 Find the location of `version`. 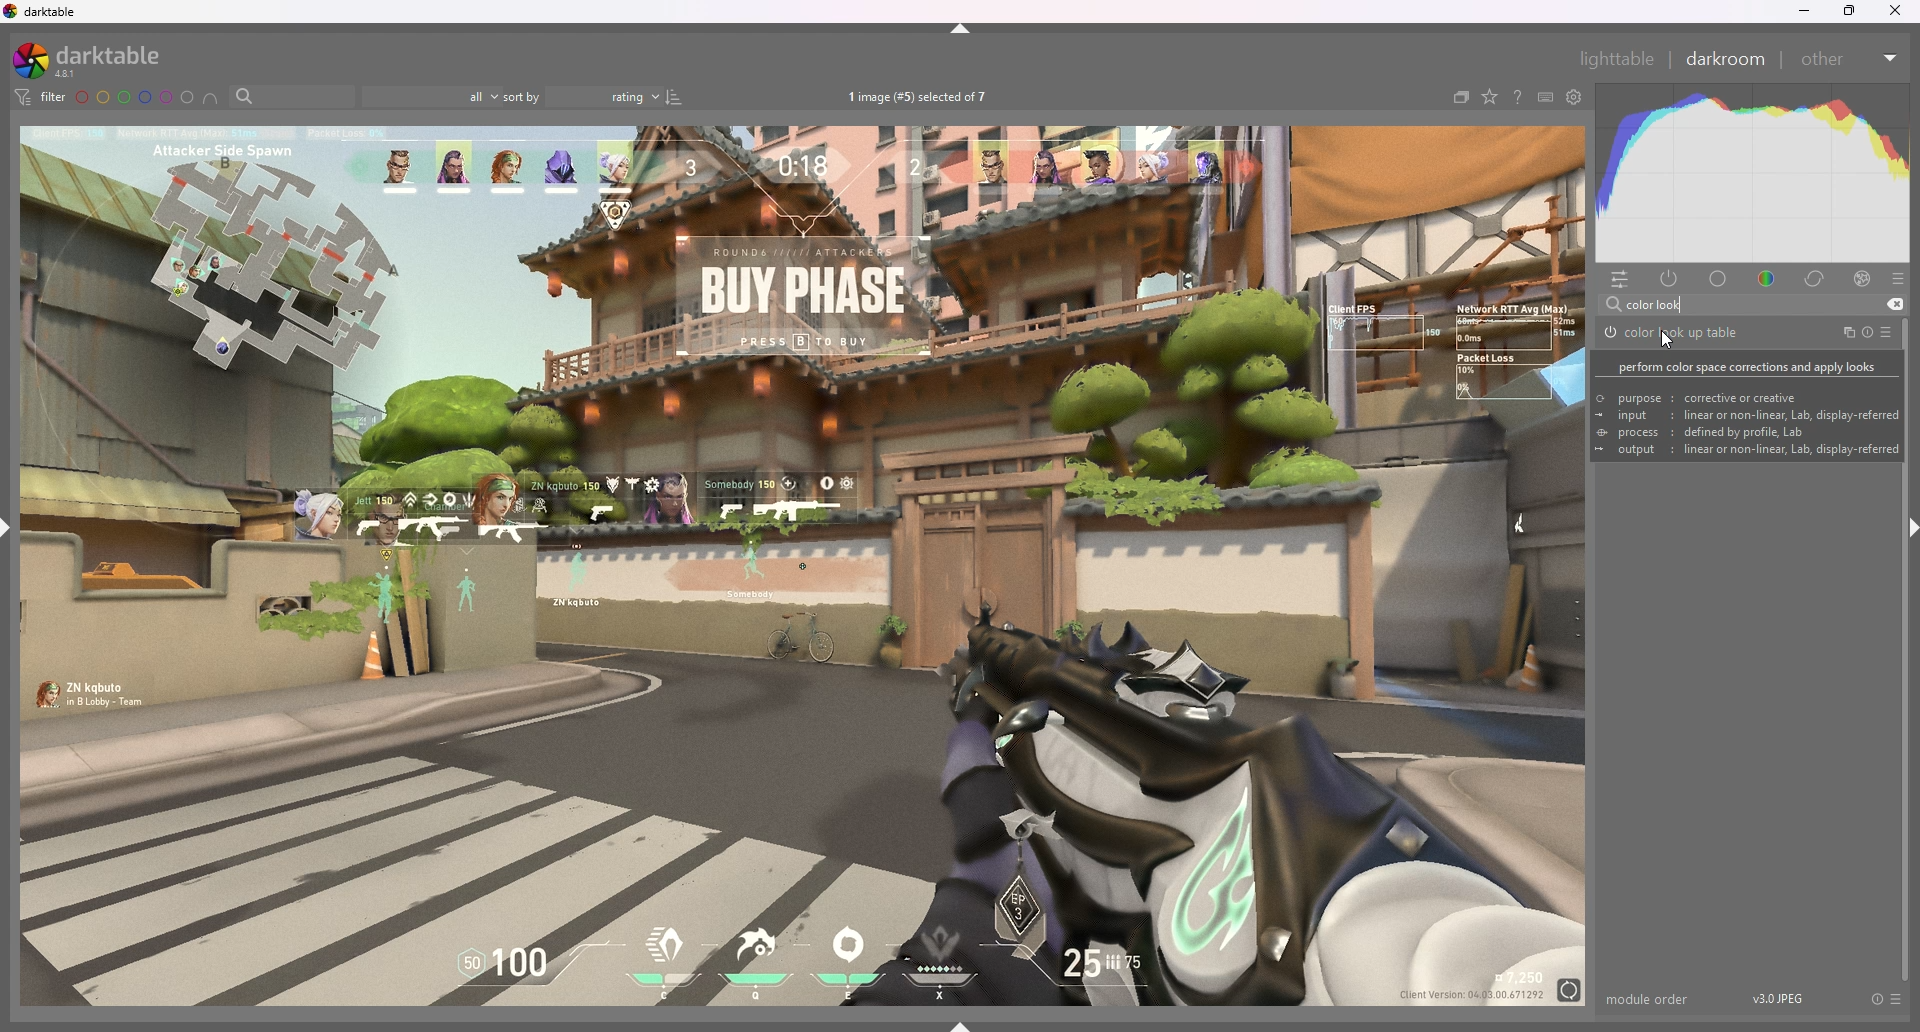

version is located at coordinates (1778, 998).